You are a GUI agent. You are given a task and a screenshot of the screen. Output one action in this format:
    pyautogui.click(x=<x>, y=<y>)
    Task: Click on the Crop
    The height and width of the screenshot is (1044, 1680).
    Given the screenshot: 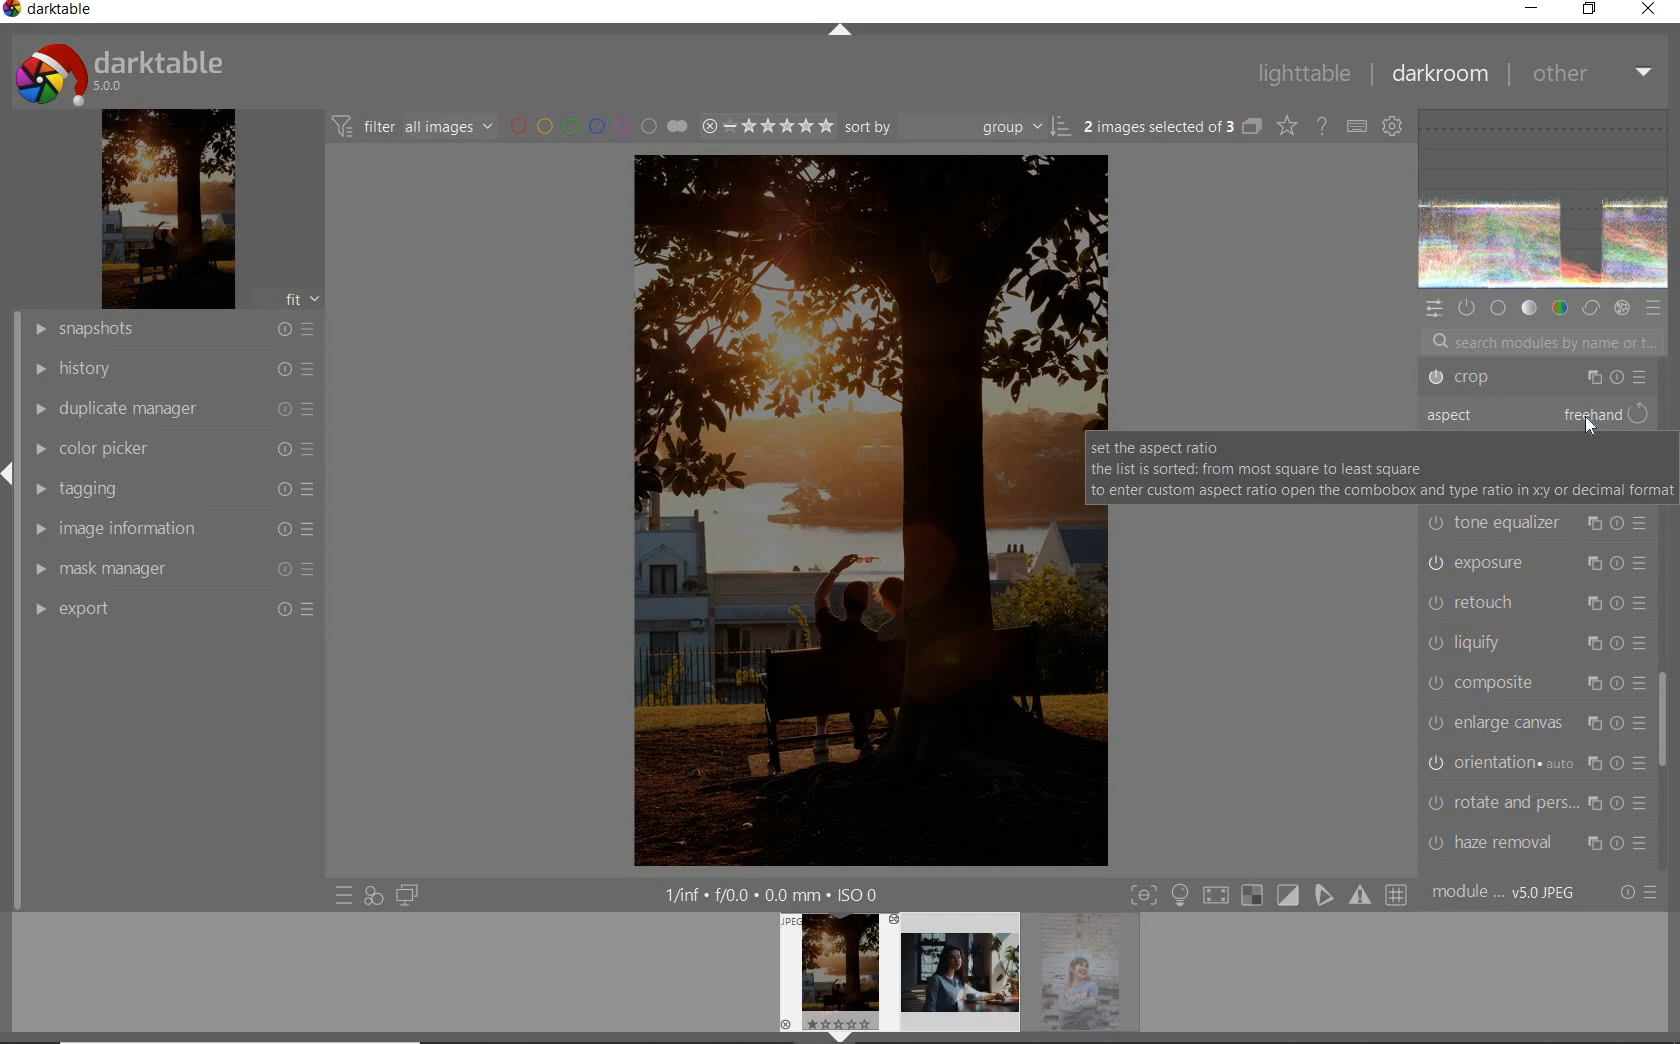 What is the action you would take?
    pyautogui.click(x=1537, y=380)
    